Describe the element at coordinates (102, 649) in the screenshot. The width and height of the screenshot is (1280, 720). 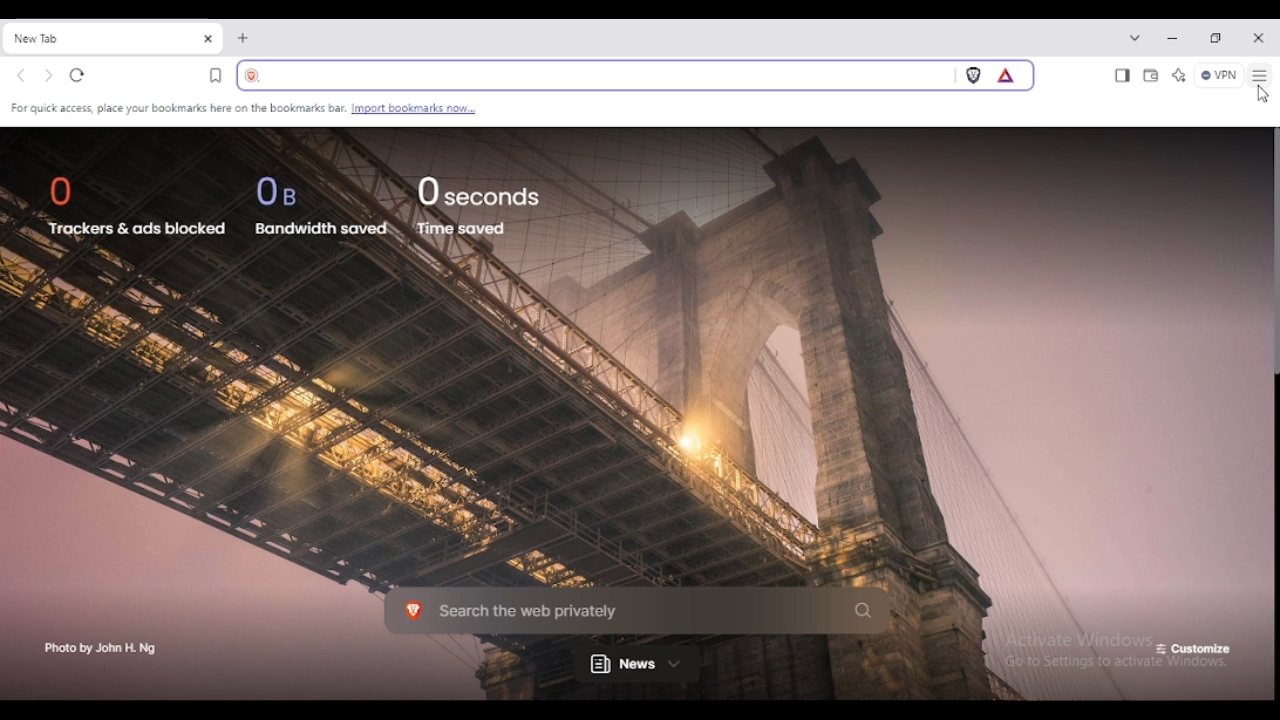
I see `photo by John H. Ng` at that location.